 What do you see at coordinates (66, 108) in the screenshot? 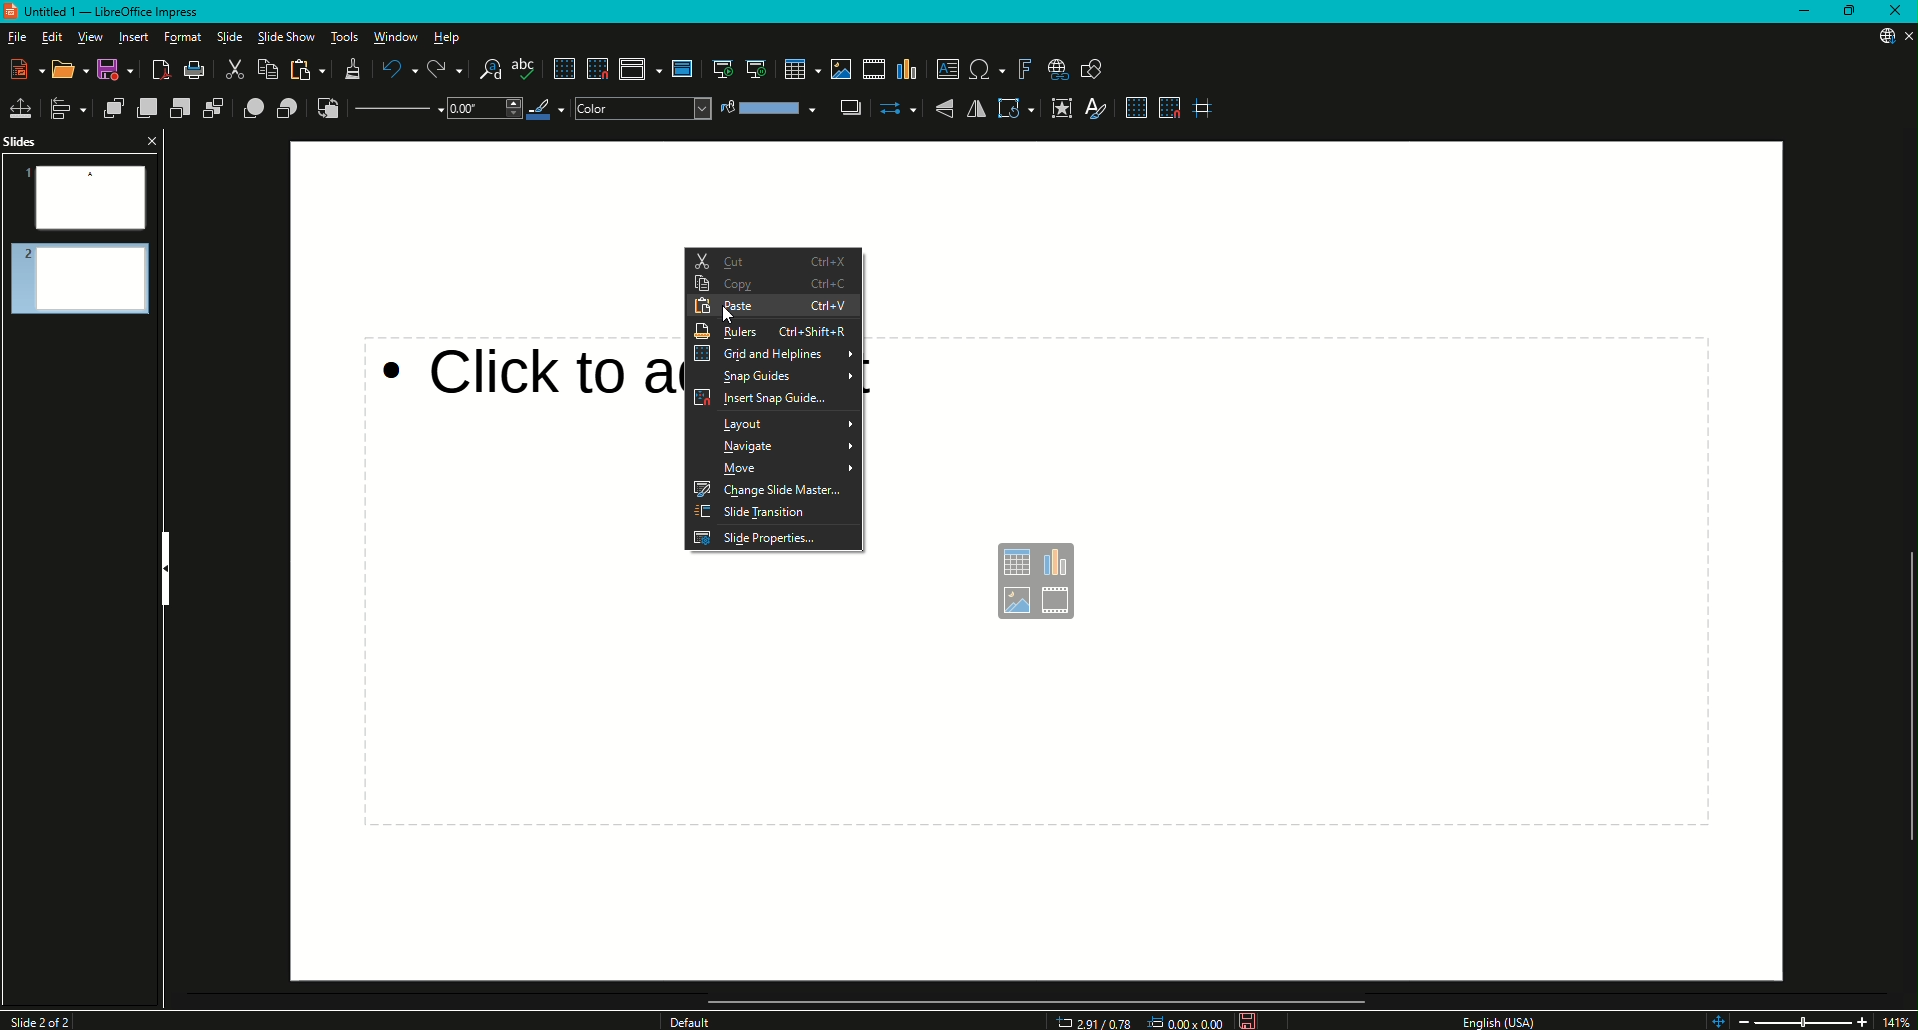
I see `Align Objects` at bounding box center [66, 108].